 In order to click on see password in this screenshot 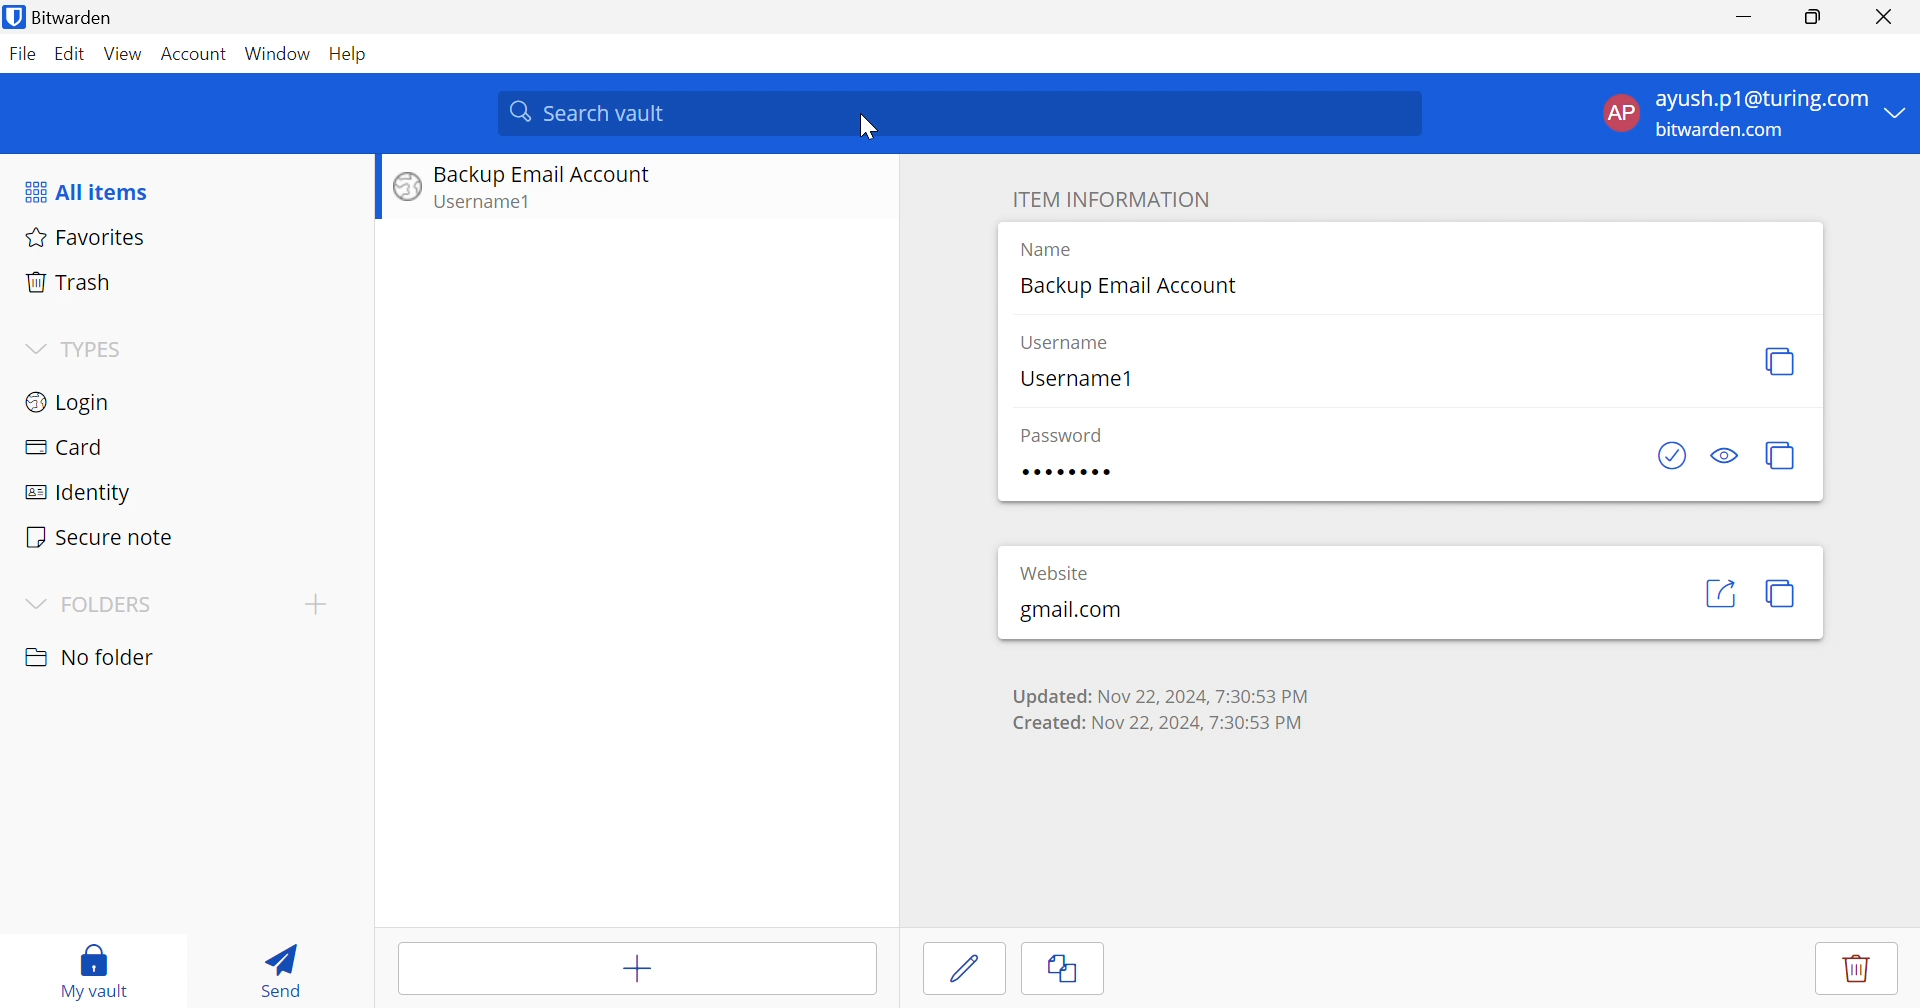, I will do `click(1724, 458)`.